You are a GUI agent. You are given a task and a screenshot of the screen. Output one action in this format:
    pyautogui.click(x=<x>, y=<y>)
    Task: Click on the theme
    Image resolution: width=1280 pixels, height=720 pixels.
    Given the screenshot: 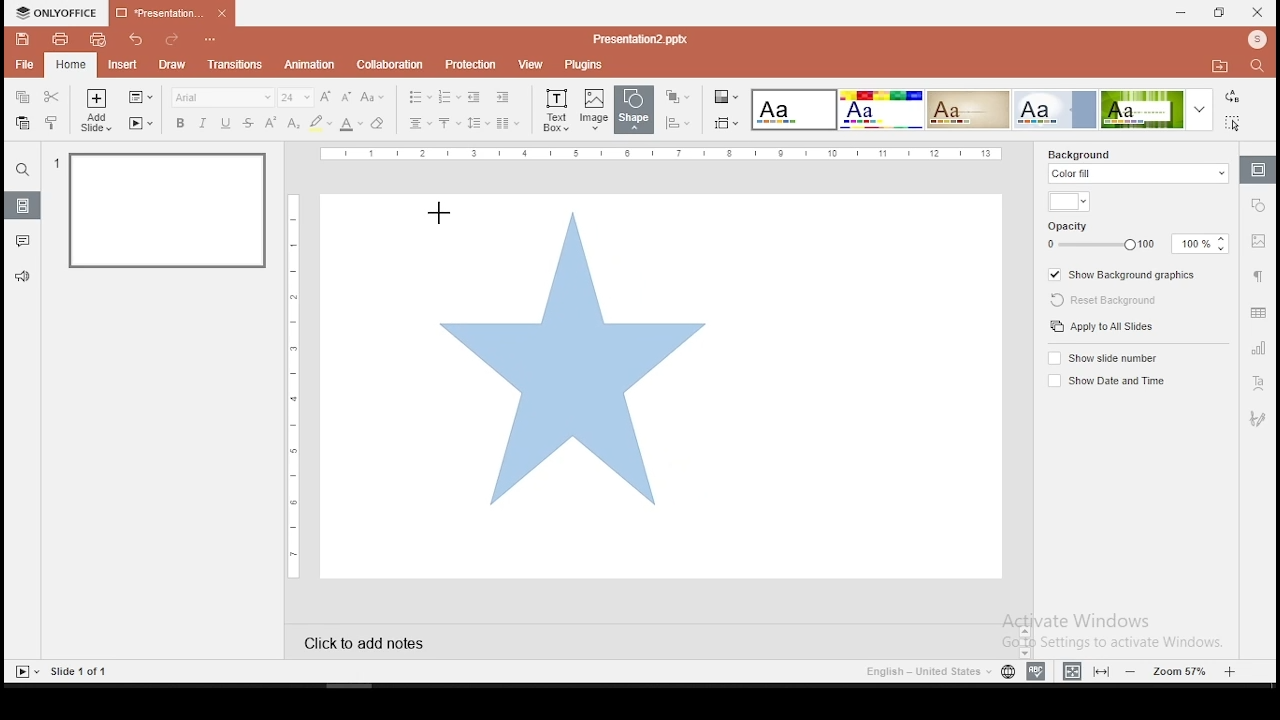 What is the action you would take?
    pyautogui.click(x=968, y=110)
    